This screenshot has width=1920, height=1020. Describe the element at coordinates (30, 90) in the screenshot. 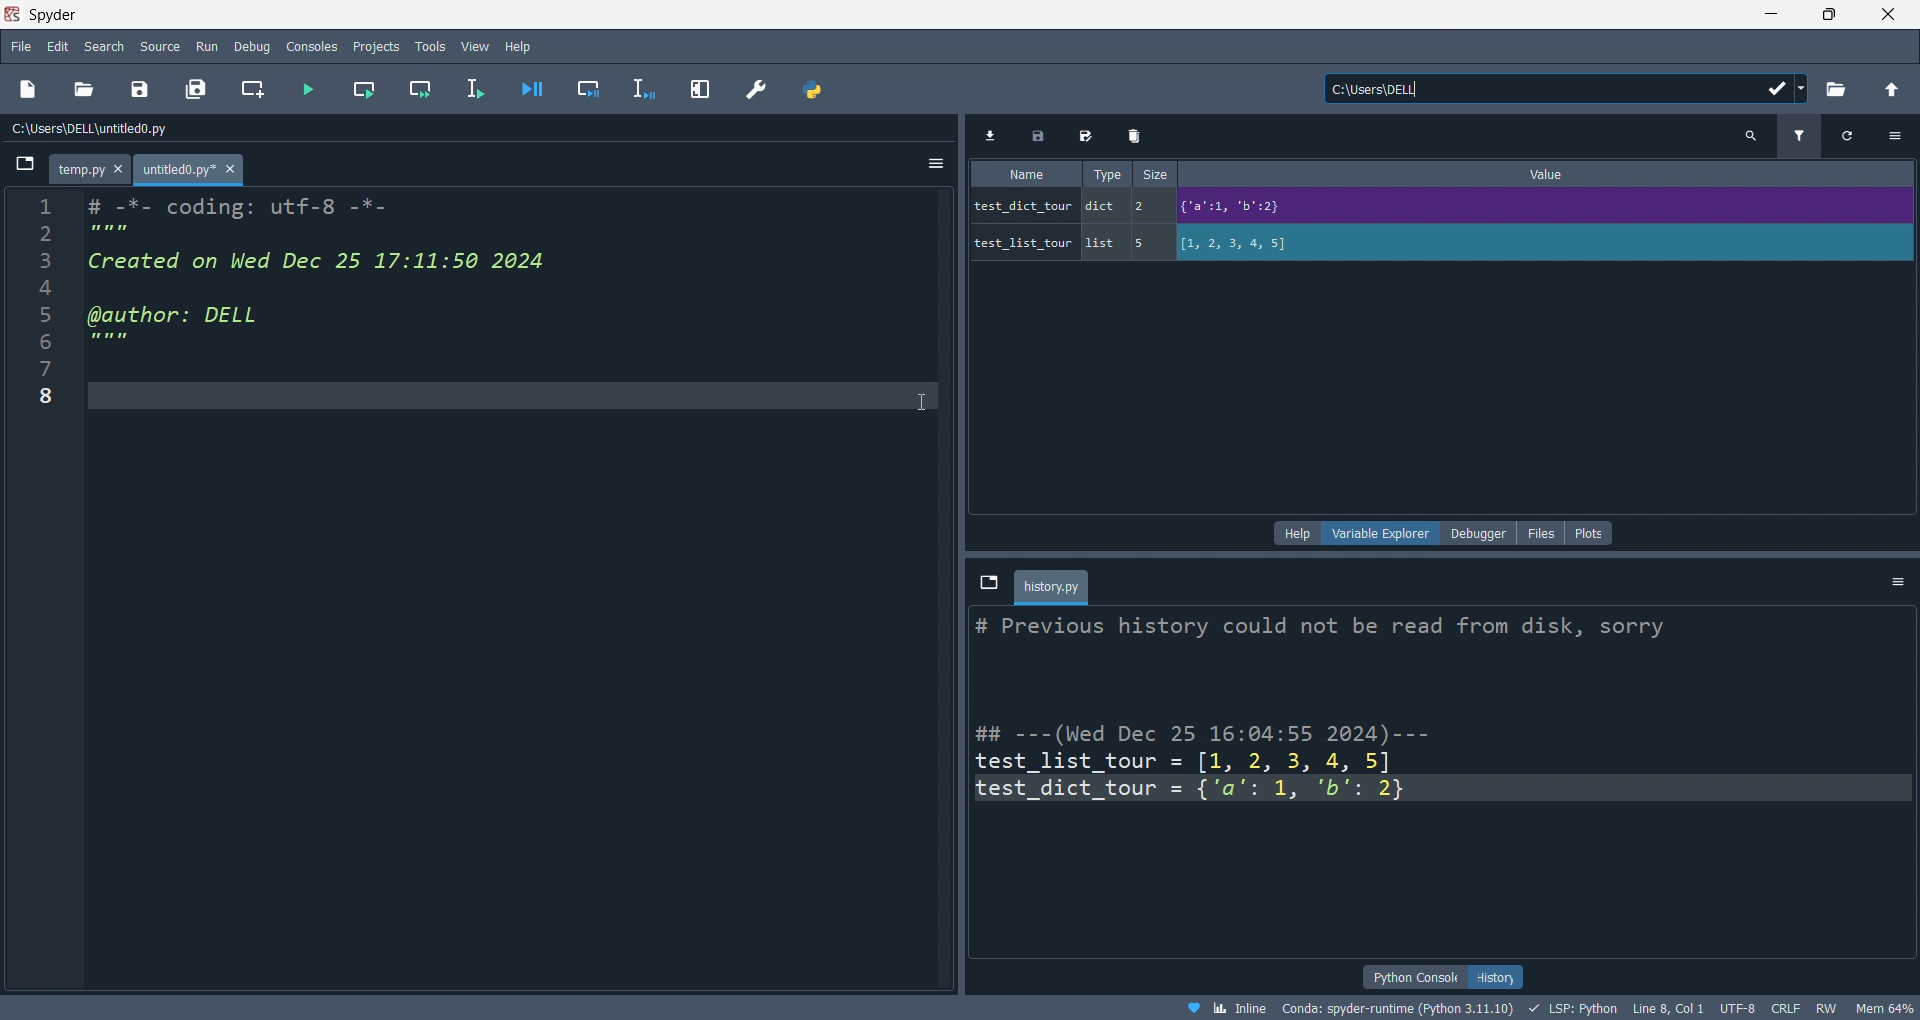

I see `new file` at that location.